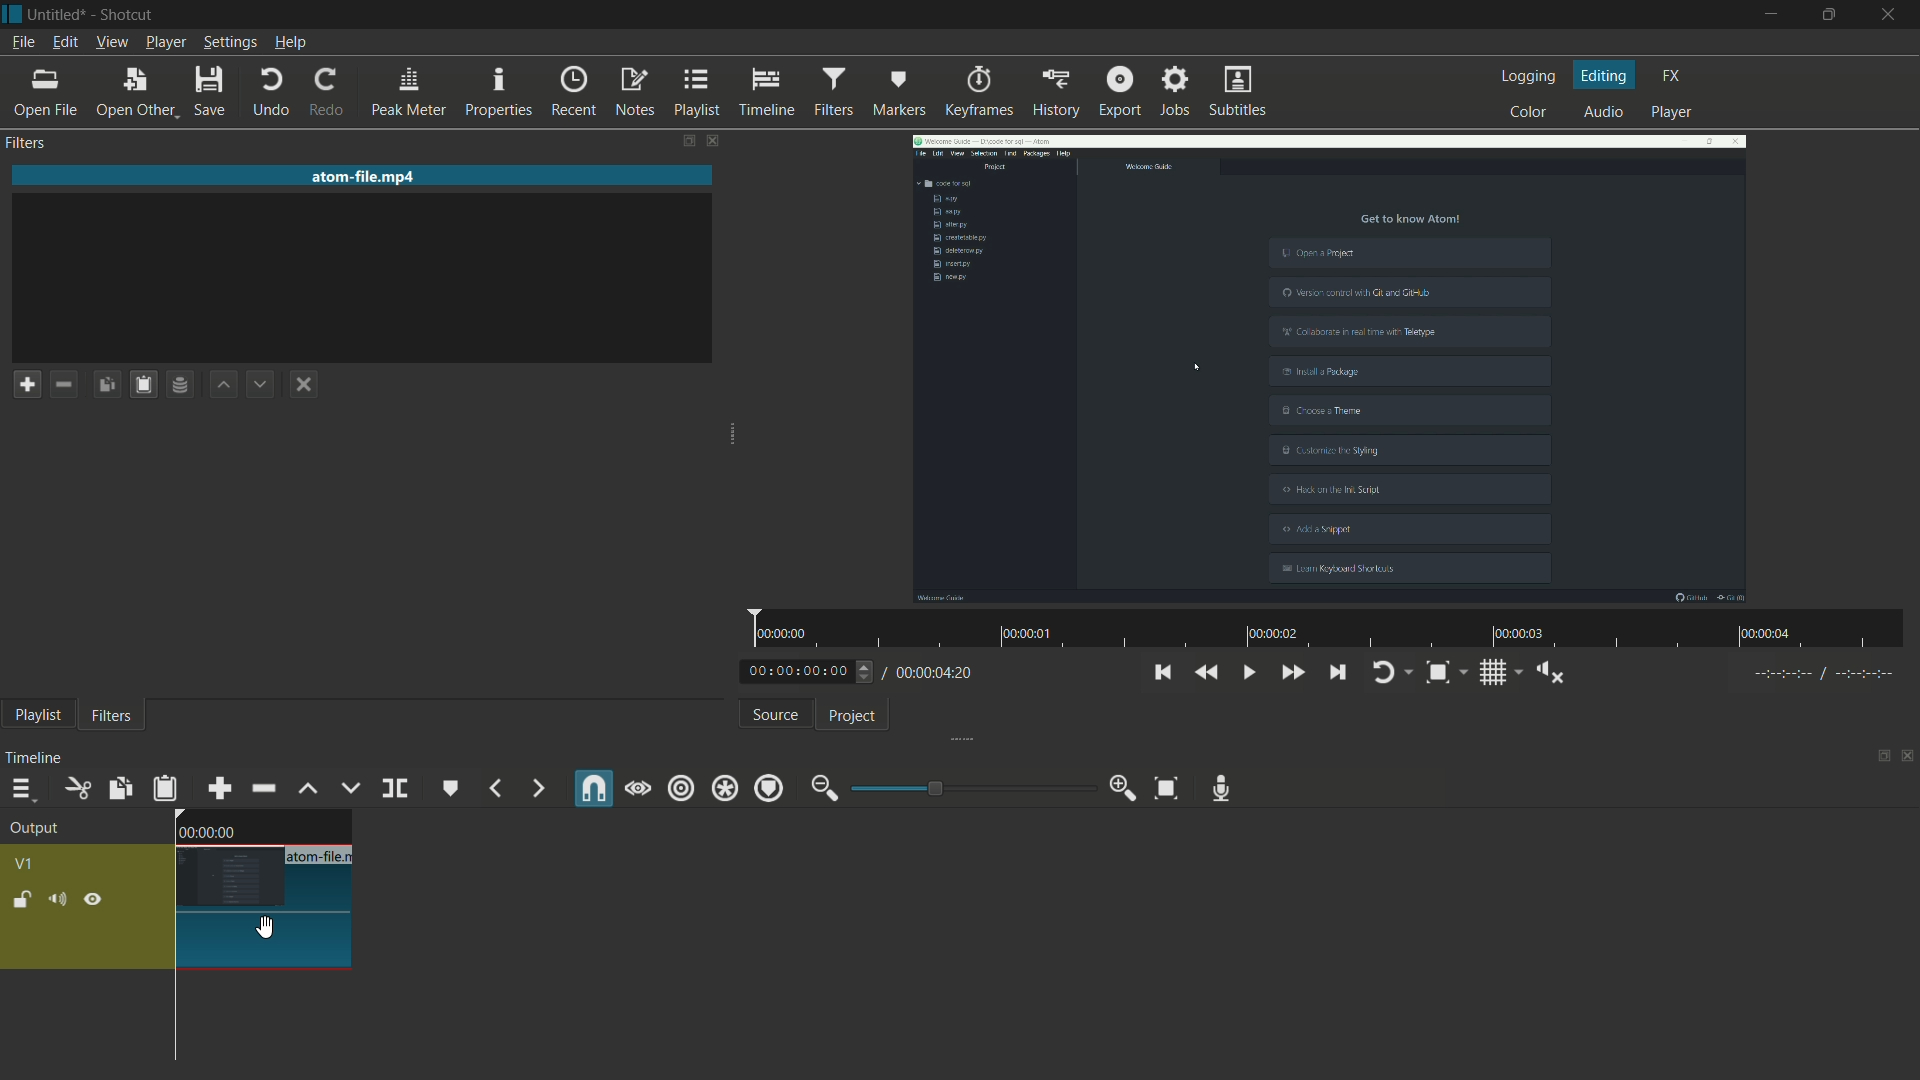  What do you see at coordinates (394, 788) in the screenshot?
I see `split at playhead` at bounding box center [394, 788].